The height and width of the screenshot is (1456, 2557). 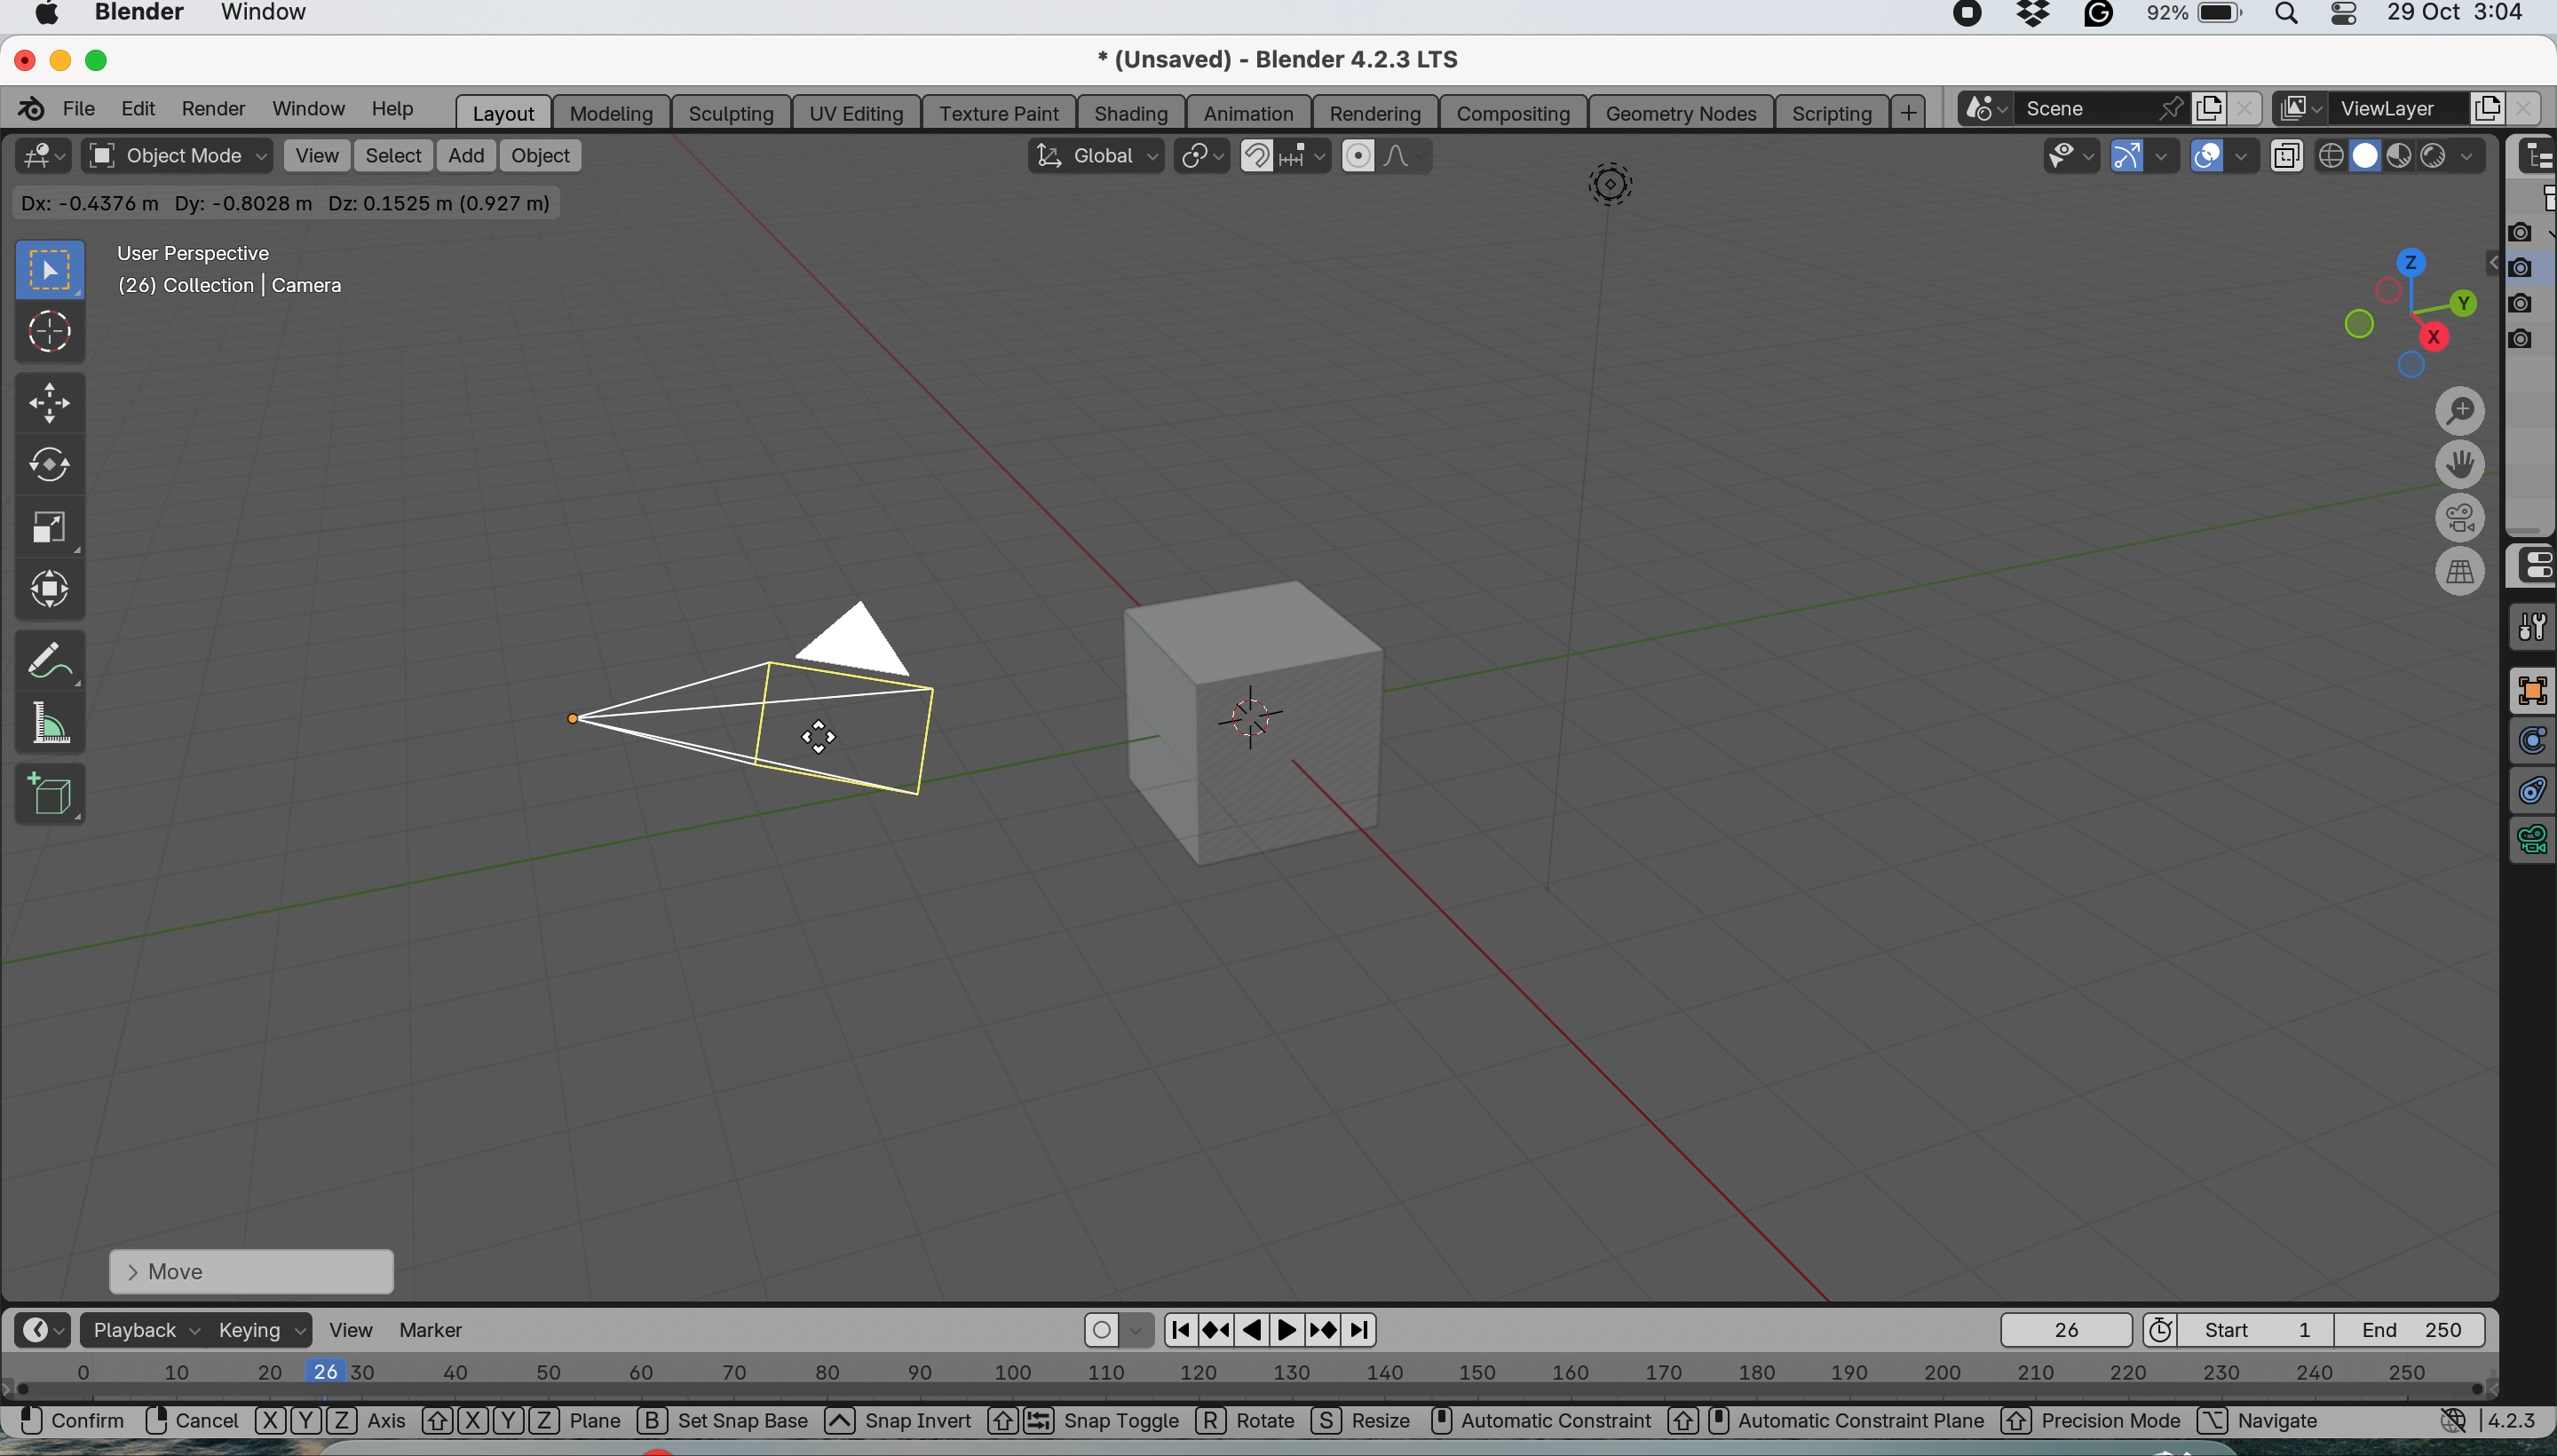 I want to click on scalability and fallout, so click(x=2074, y=155).